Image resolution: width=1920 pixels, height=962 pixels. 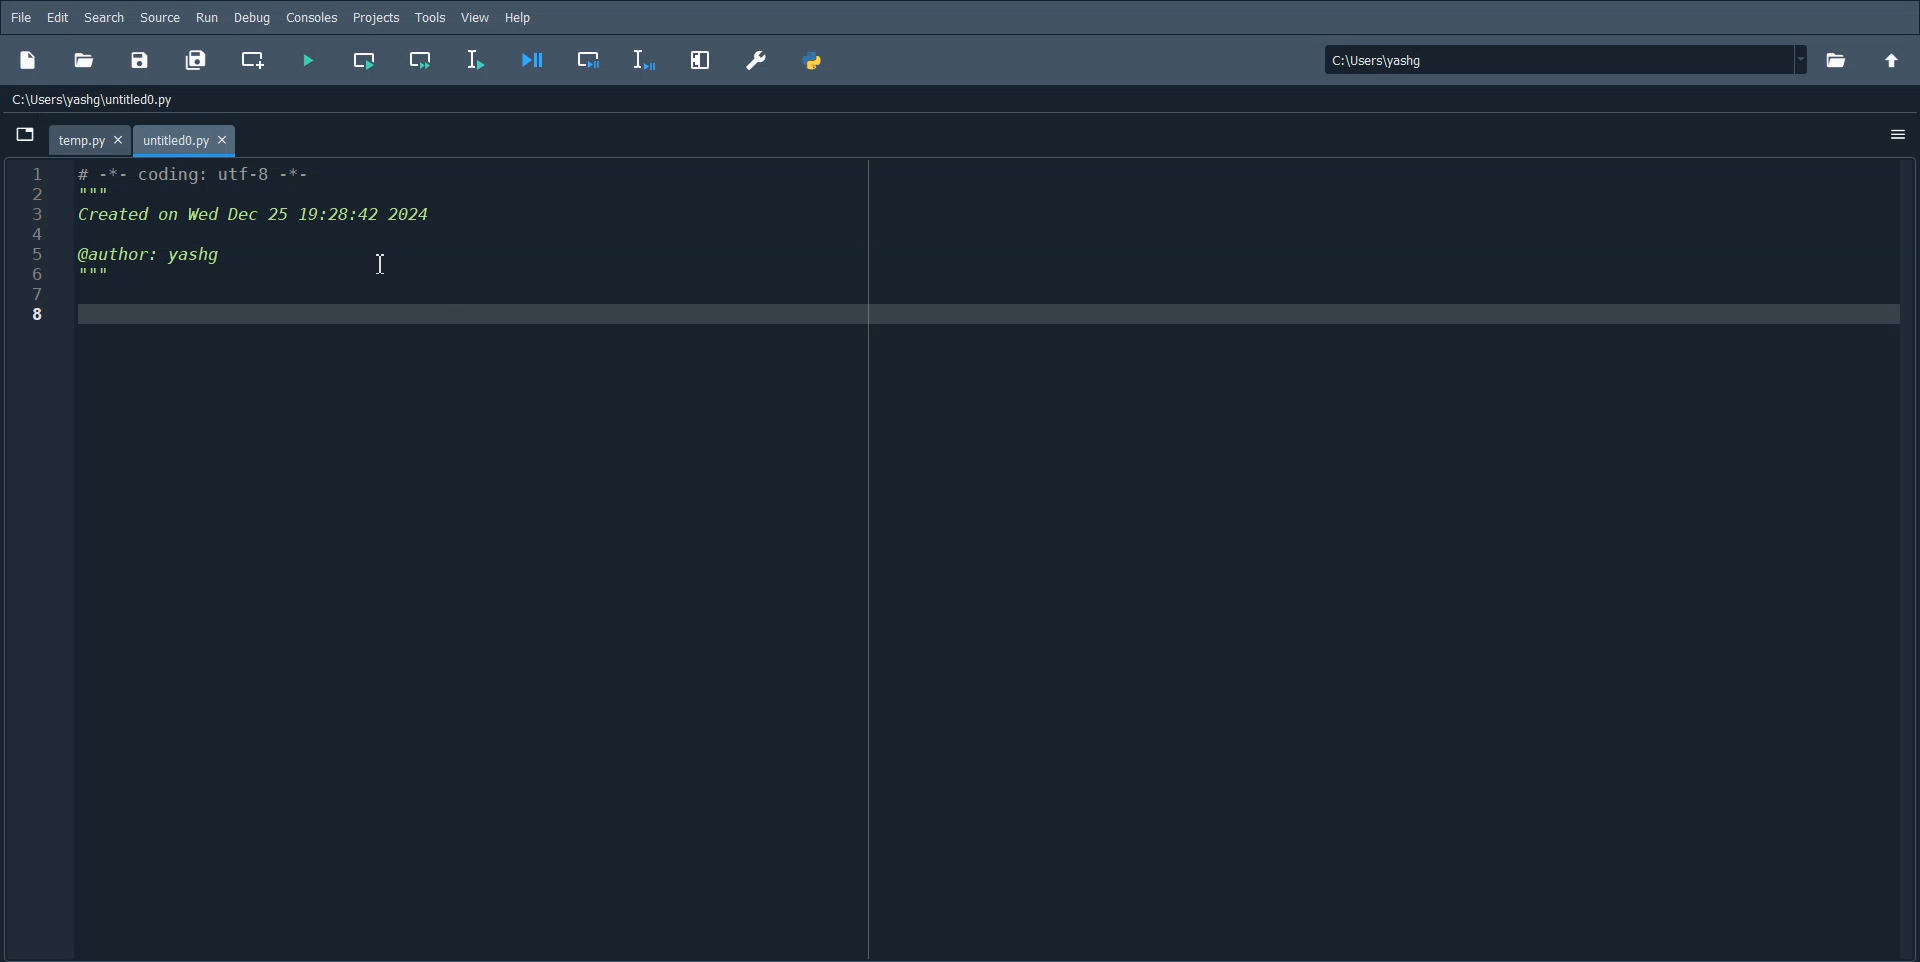 I want to click on Open file, so click(x=83, y=58).